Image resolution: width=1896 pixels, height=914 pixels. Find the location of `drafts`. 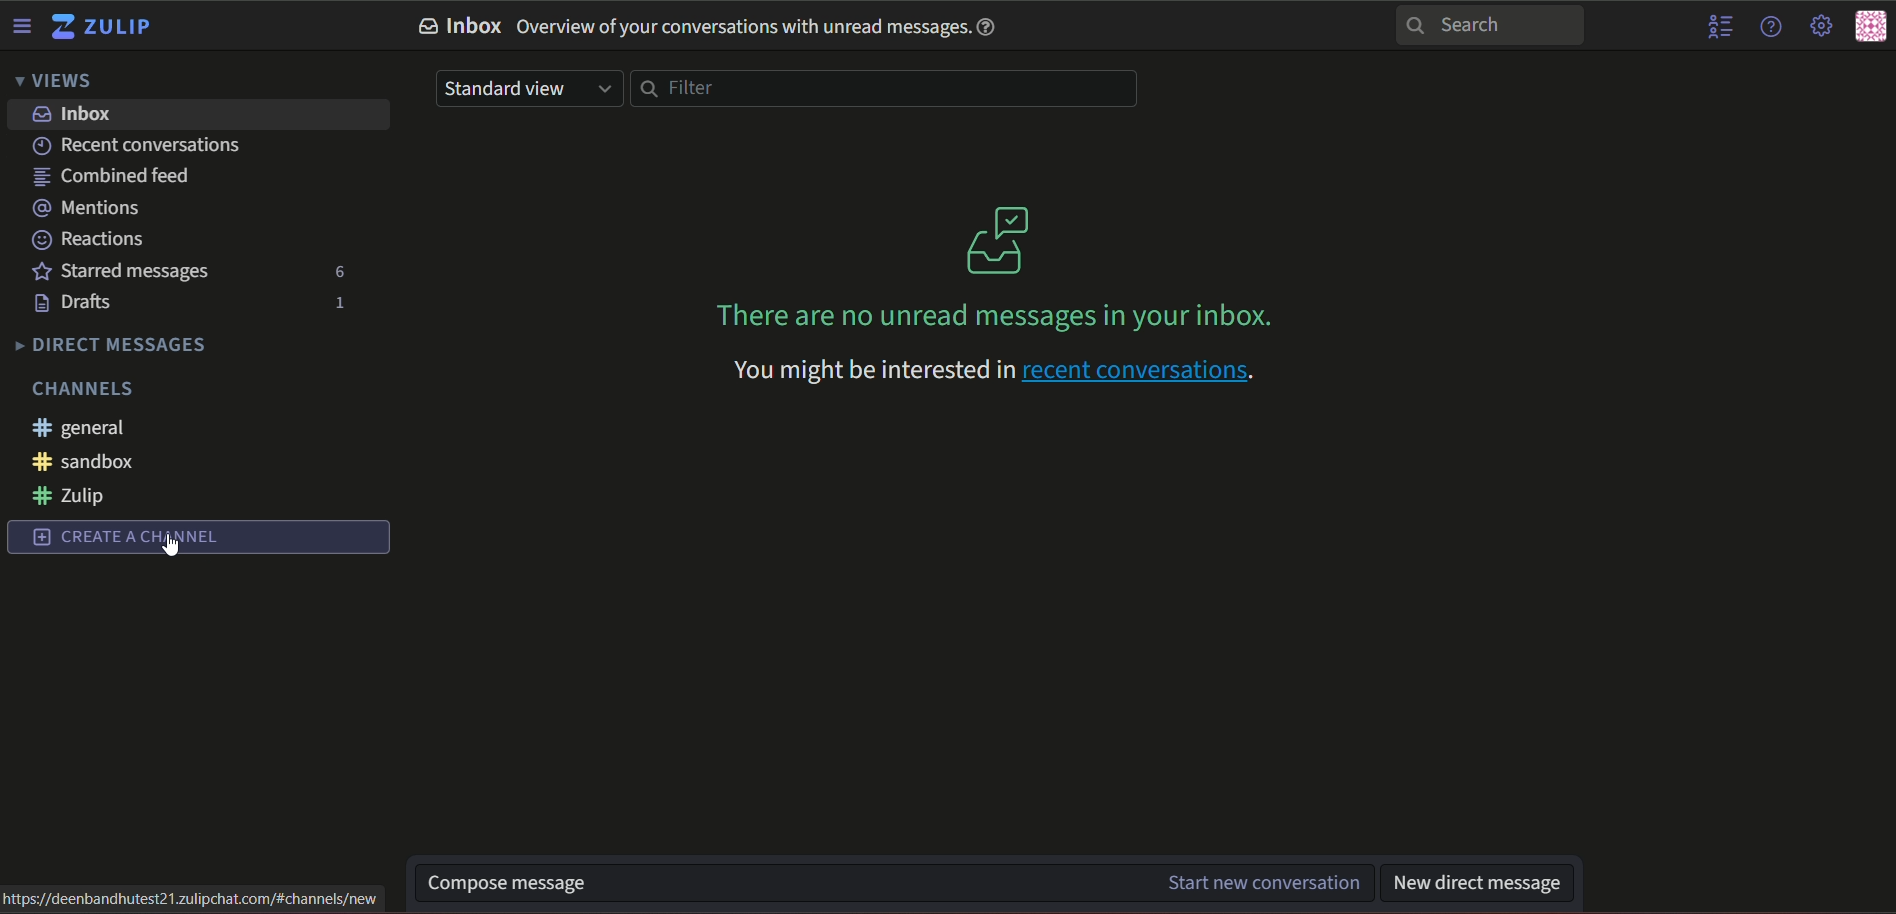

drafts is located at coordinates (77, 304).